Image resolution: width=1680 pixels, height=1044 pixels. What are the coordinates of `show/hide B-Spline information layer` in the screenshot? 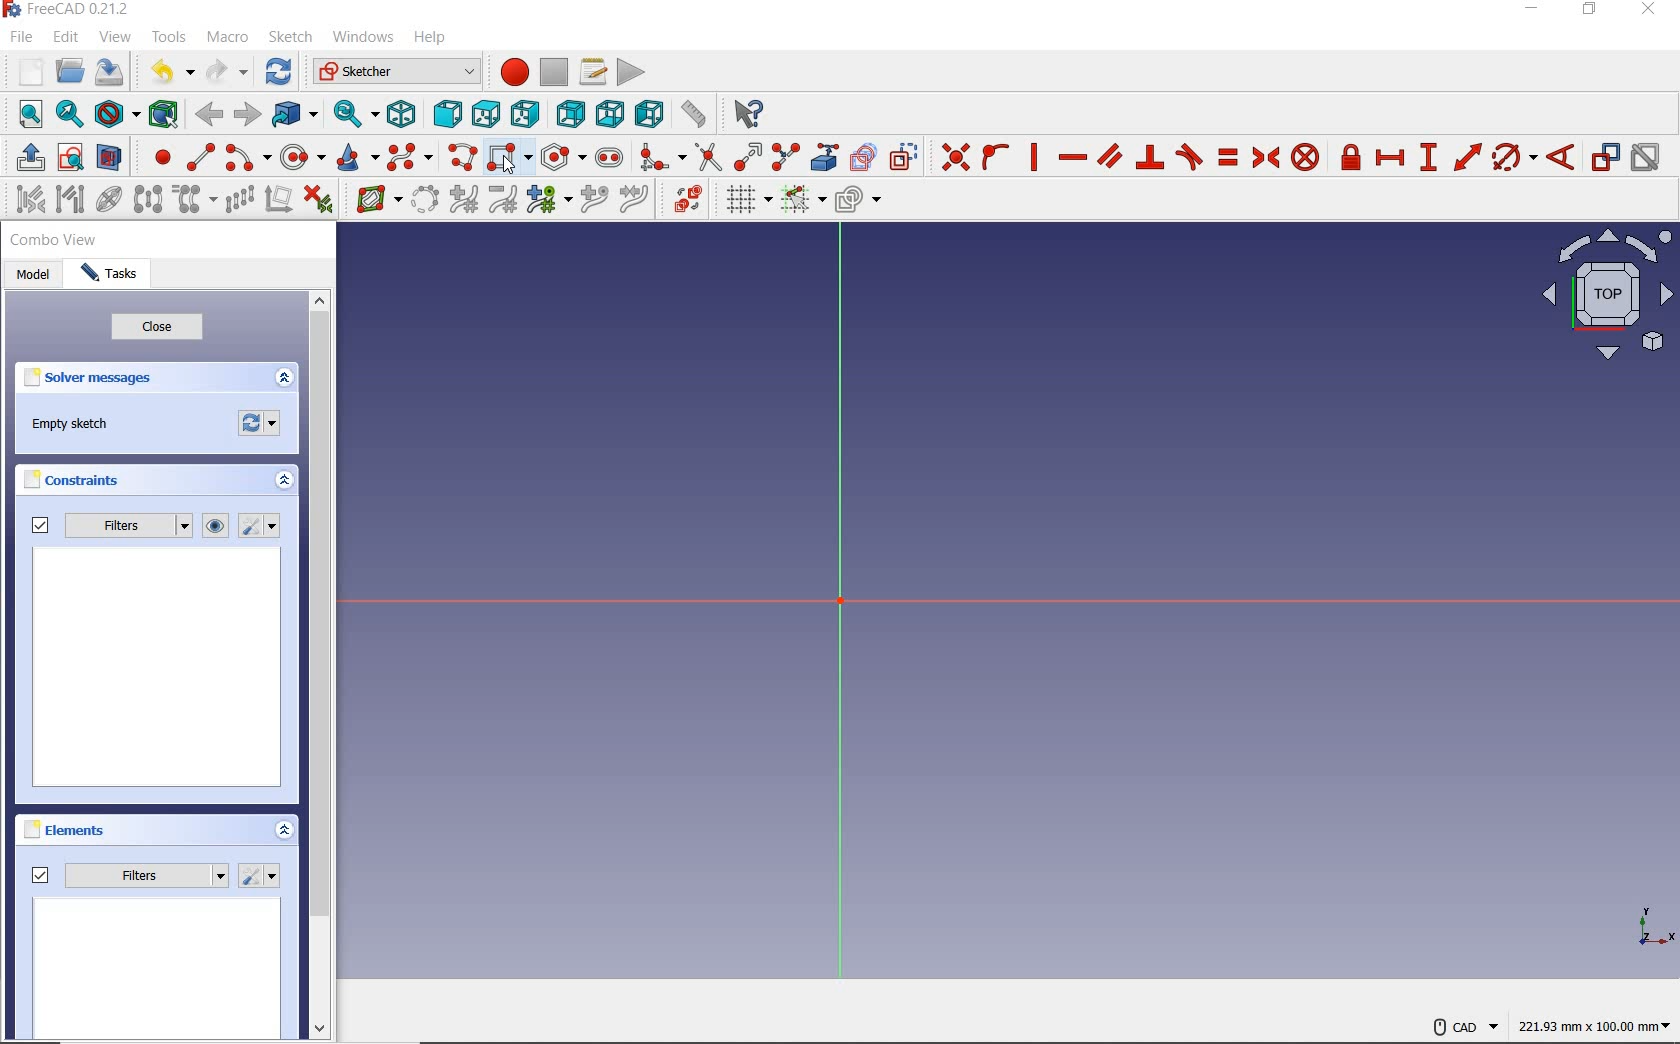 It's located at (372, 201).